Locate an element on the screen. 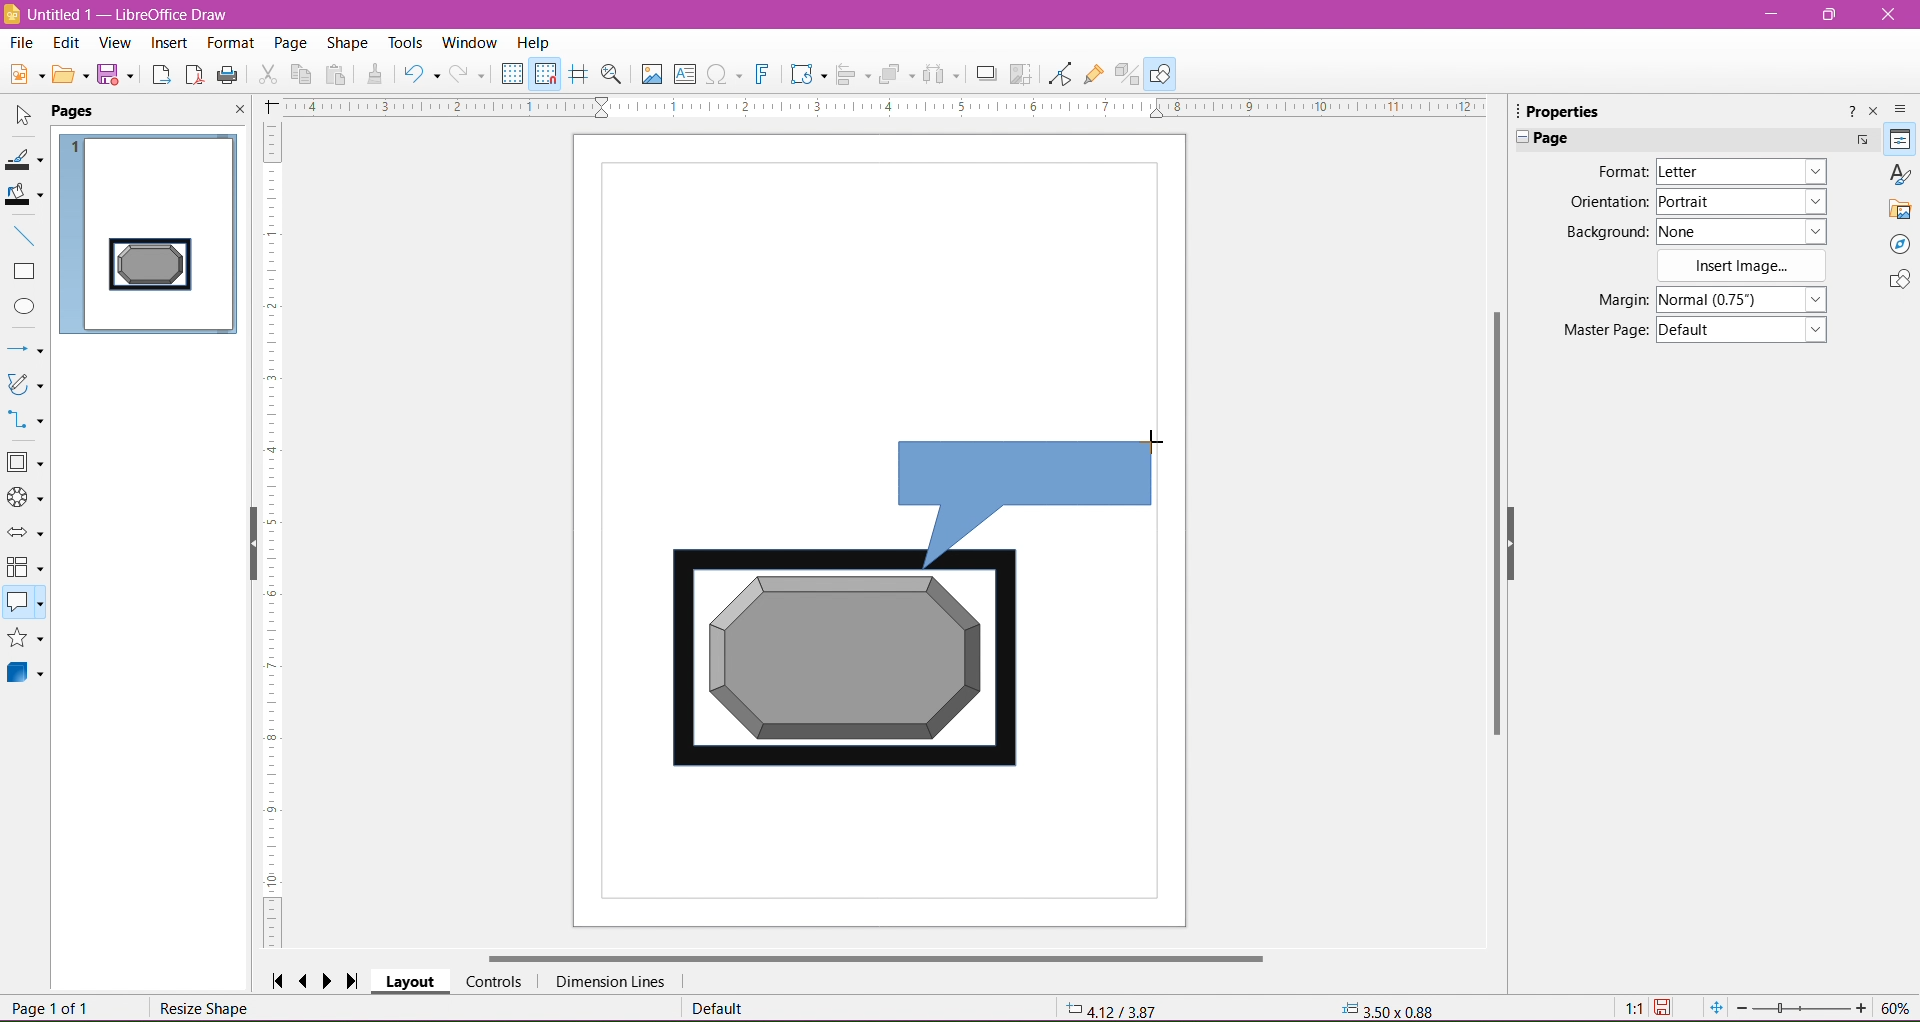  Zoom and Pan is located at coordinates (612, 75).